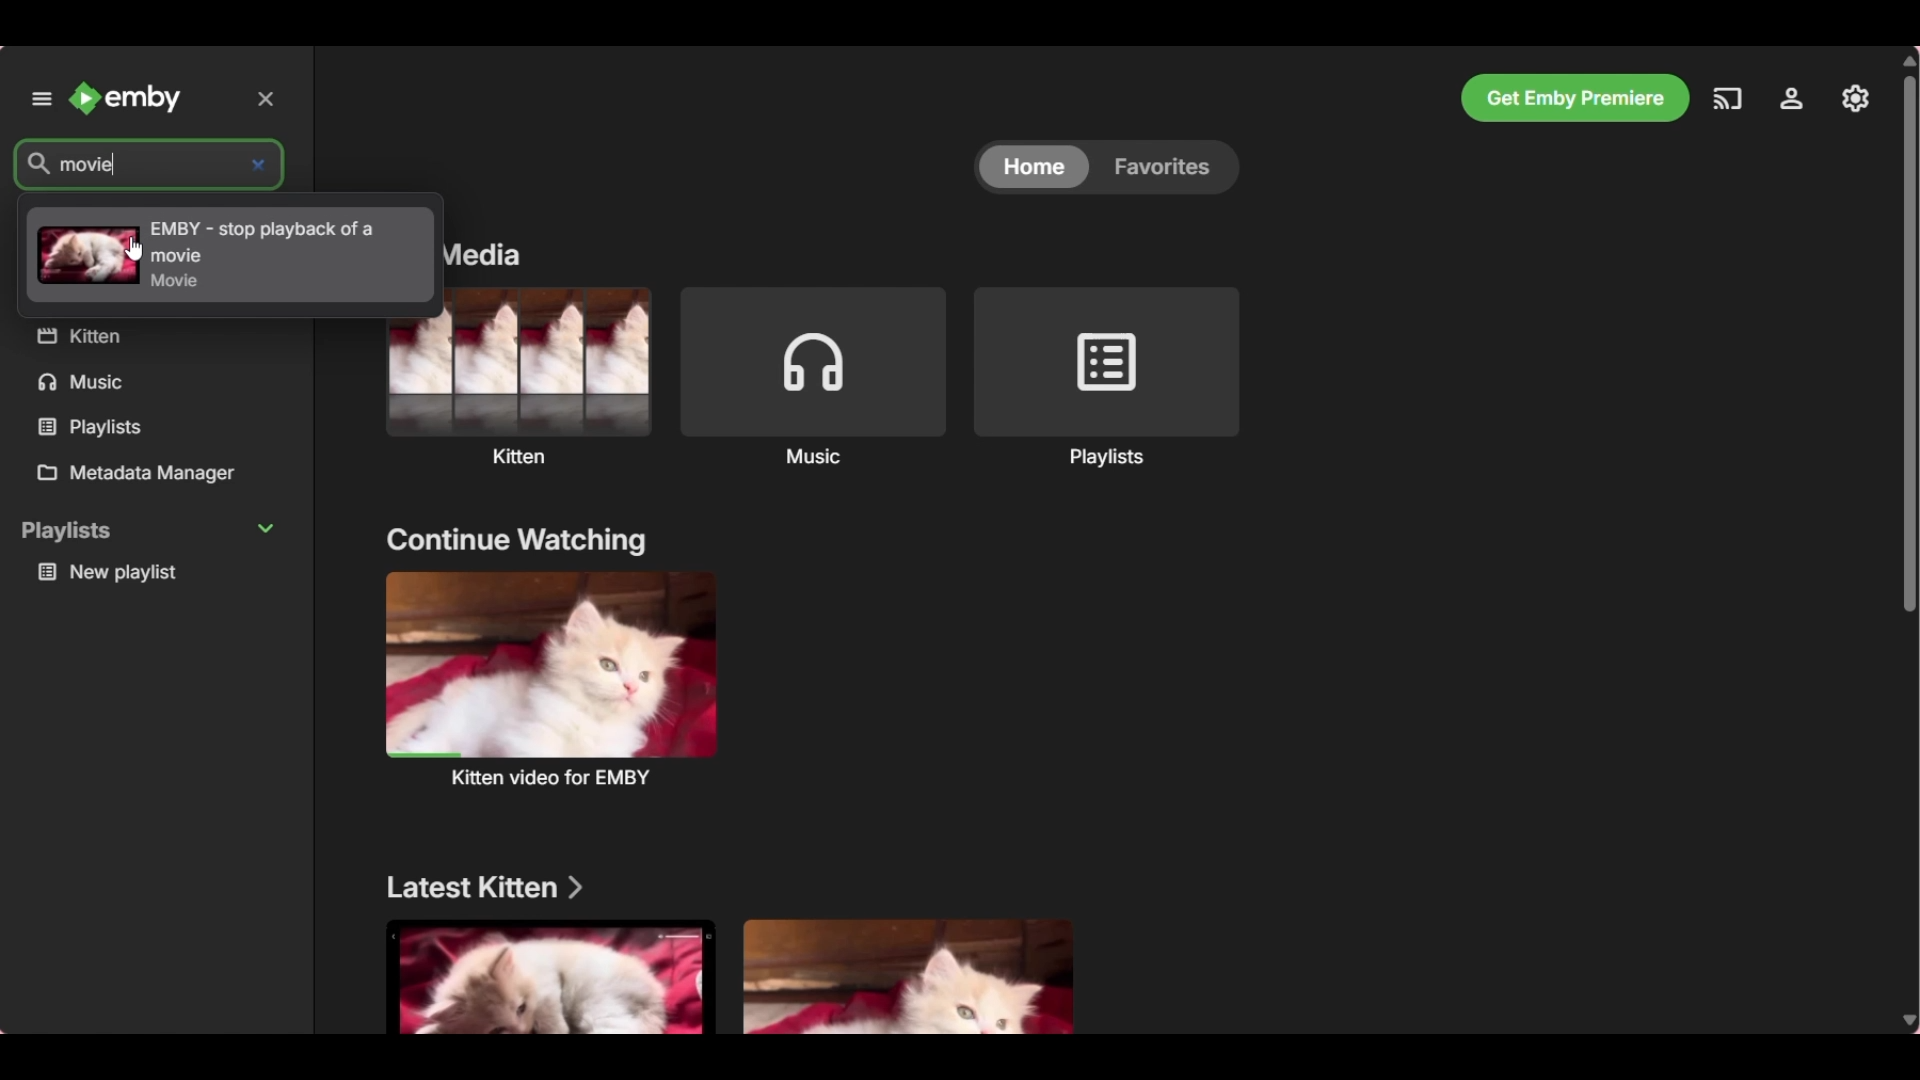 The width and height of the screenshot is (1920, 1080). Describe the element at coordinates (518, 540) in the screenshot. I see `continue watching` at that location.